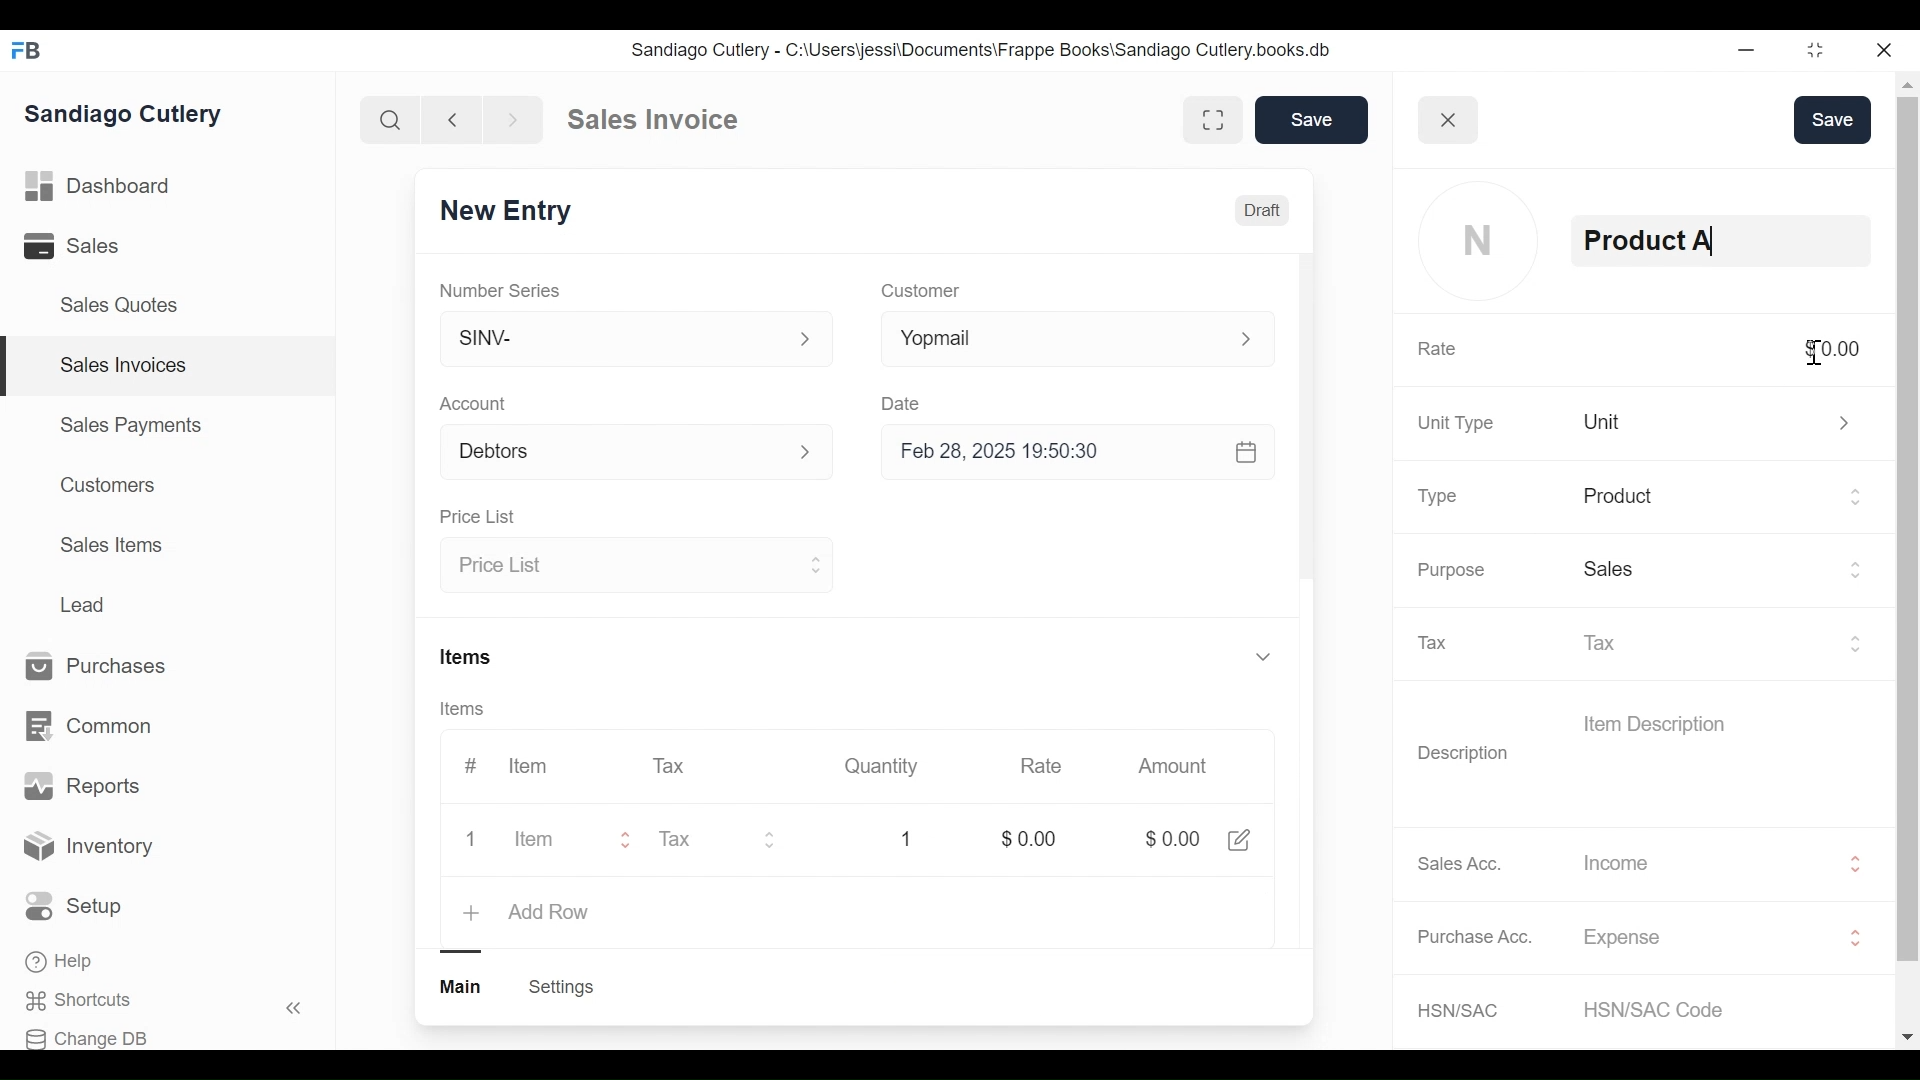  What do you see at coordinates (1725, 641) in the screenshot?
I see `Tax` at bounding box center [1725, 641].